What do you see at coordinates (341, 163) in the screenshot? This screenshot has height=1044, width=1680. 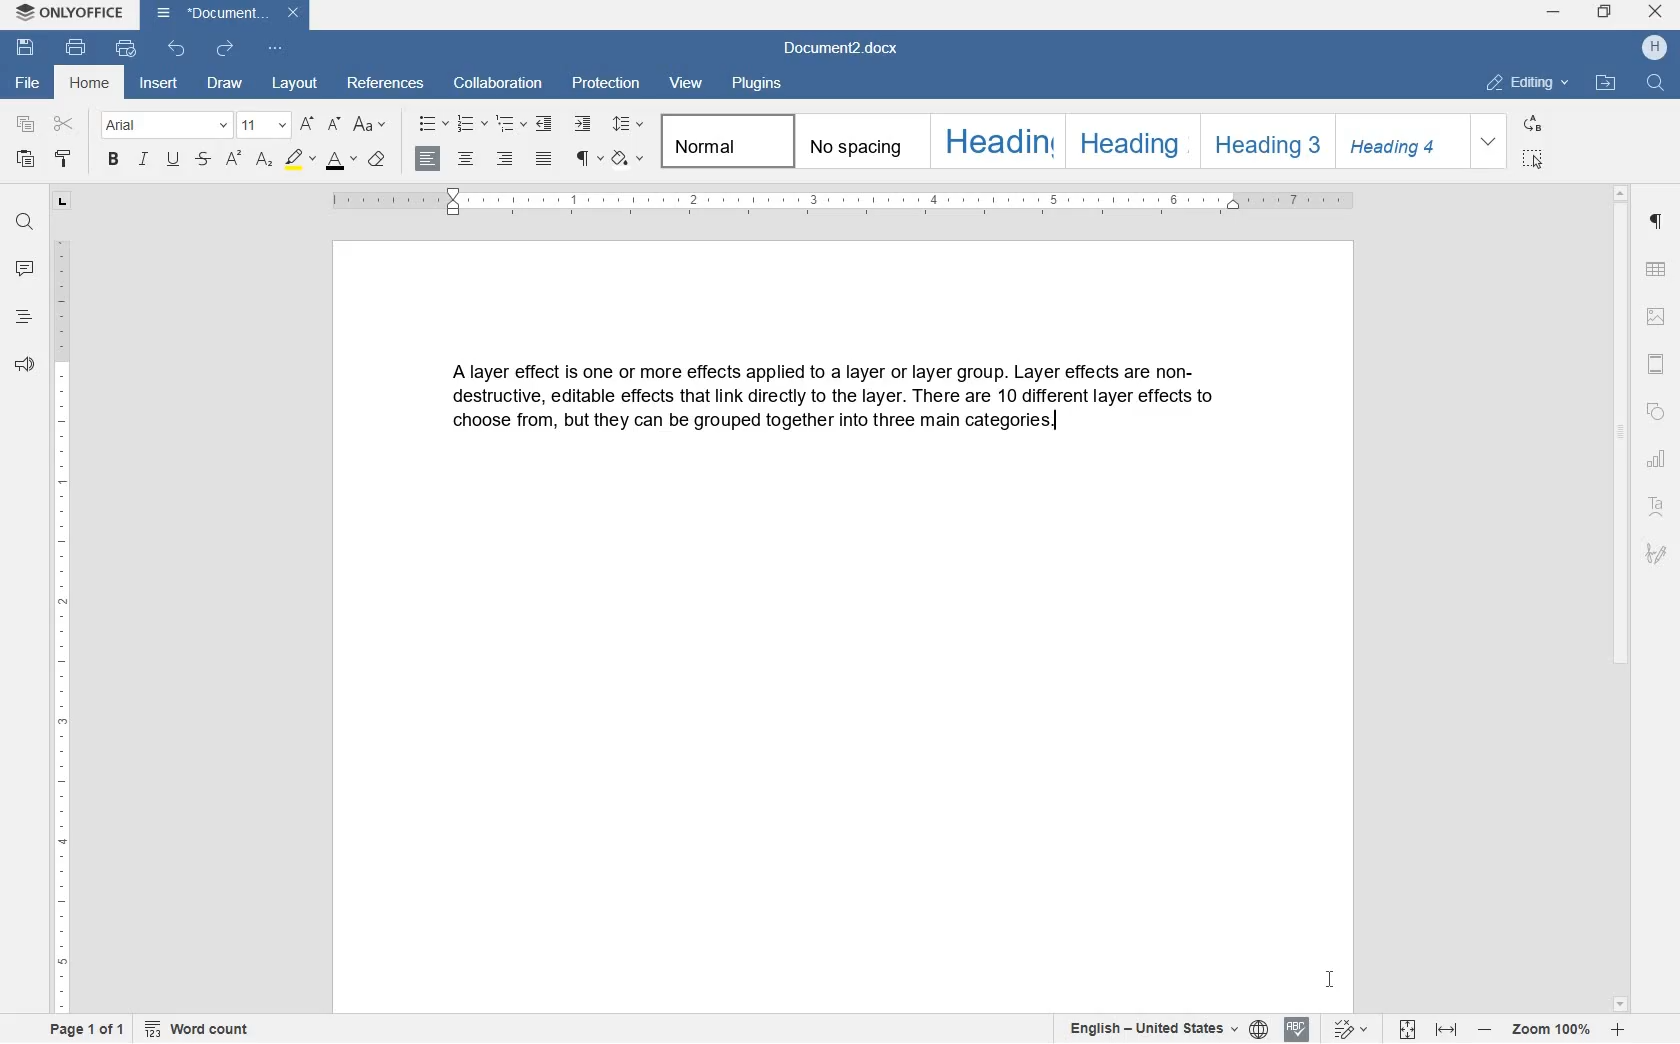 I see `FONT COLOR` at bounding box center [341, 163].